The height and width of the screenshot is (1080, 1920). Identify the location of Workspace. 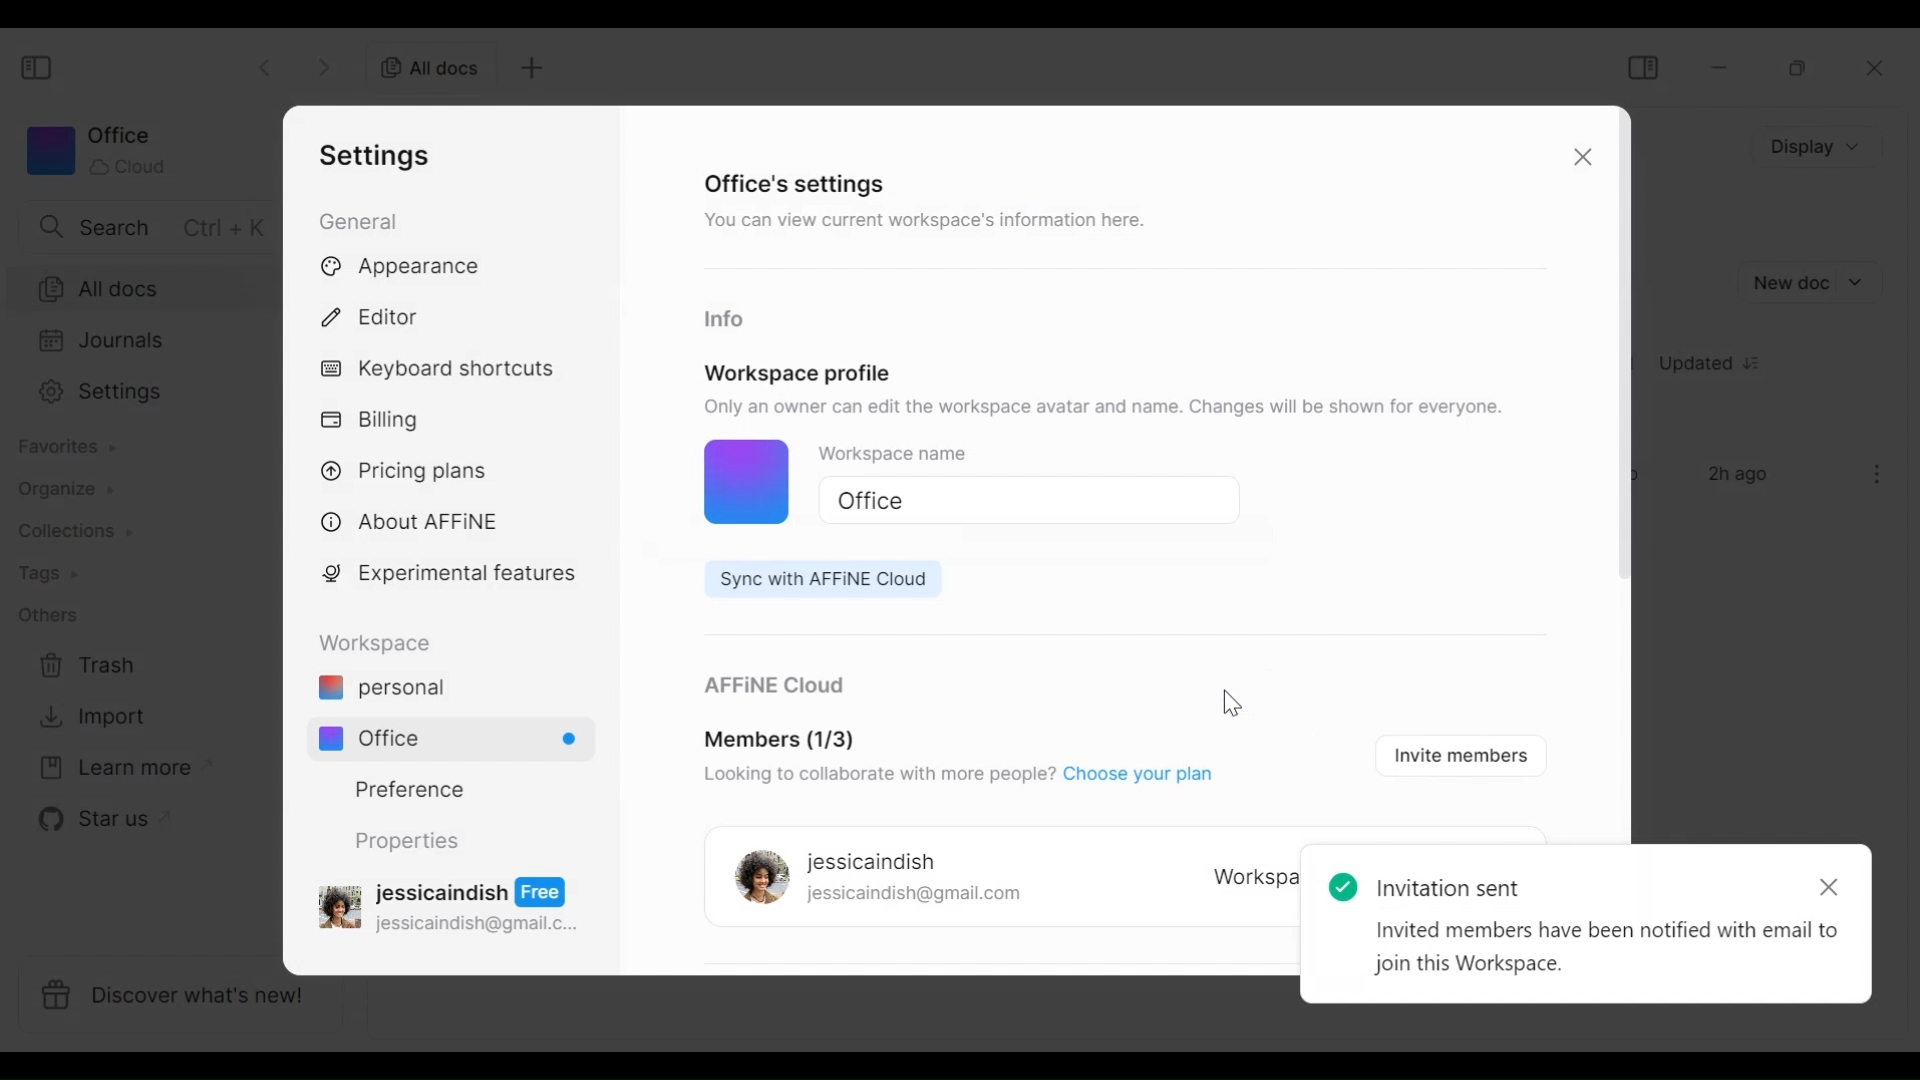
(381, 643).